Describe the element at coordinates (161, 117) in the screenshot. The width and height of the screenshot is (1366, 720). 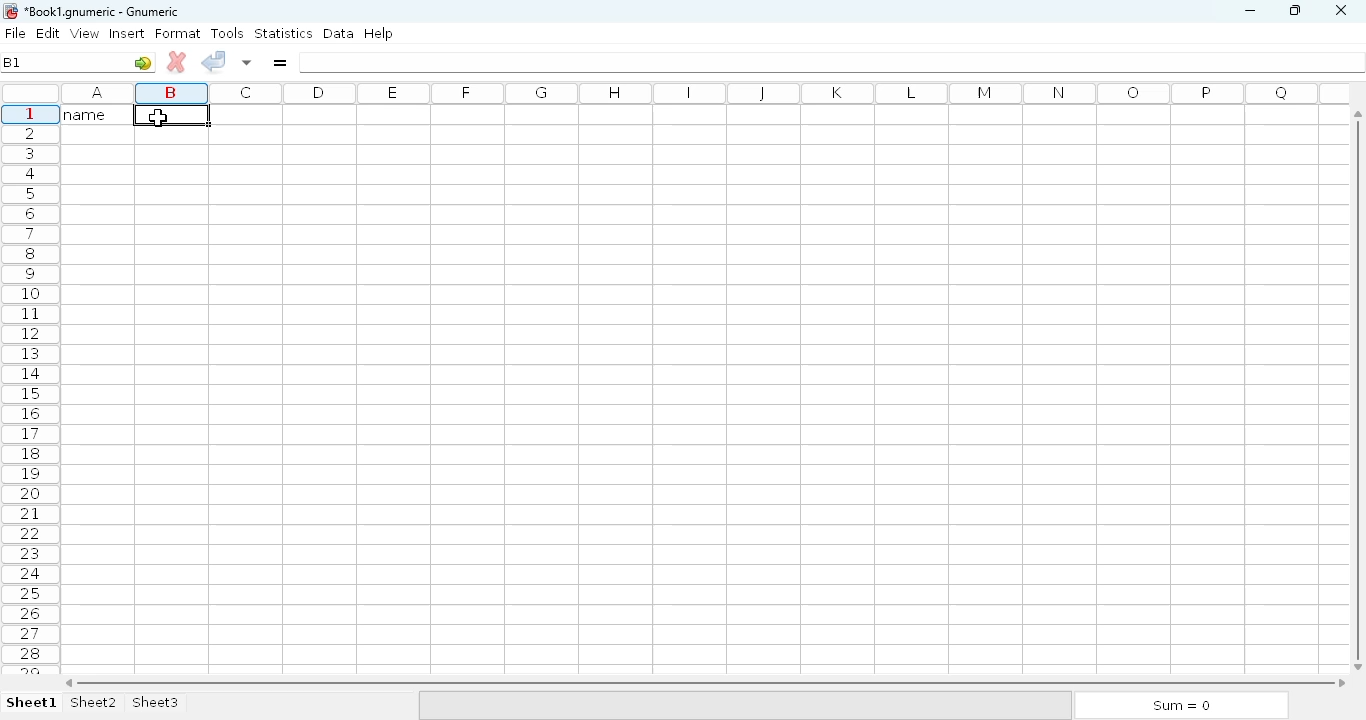
I see `typing` at that location.